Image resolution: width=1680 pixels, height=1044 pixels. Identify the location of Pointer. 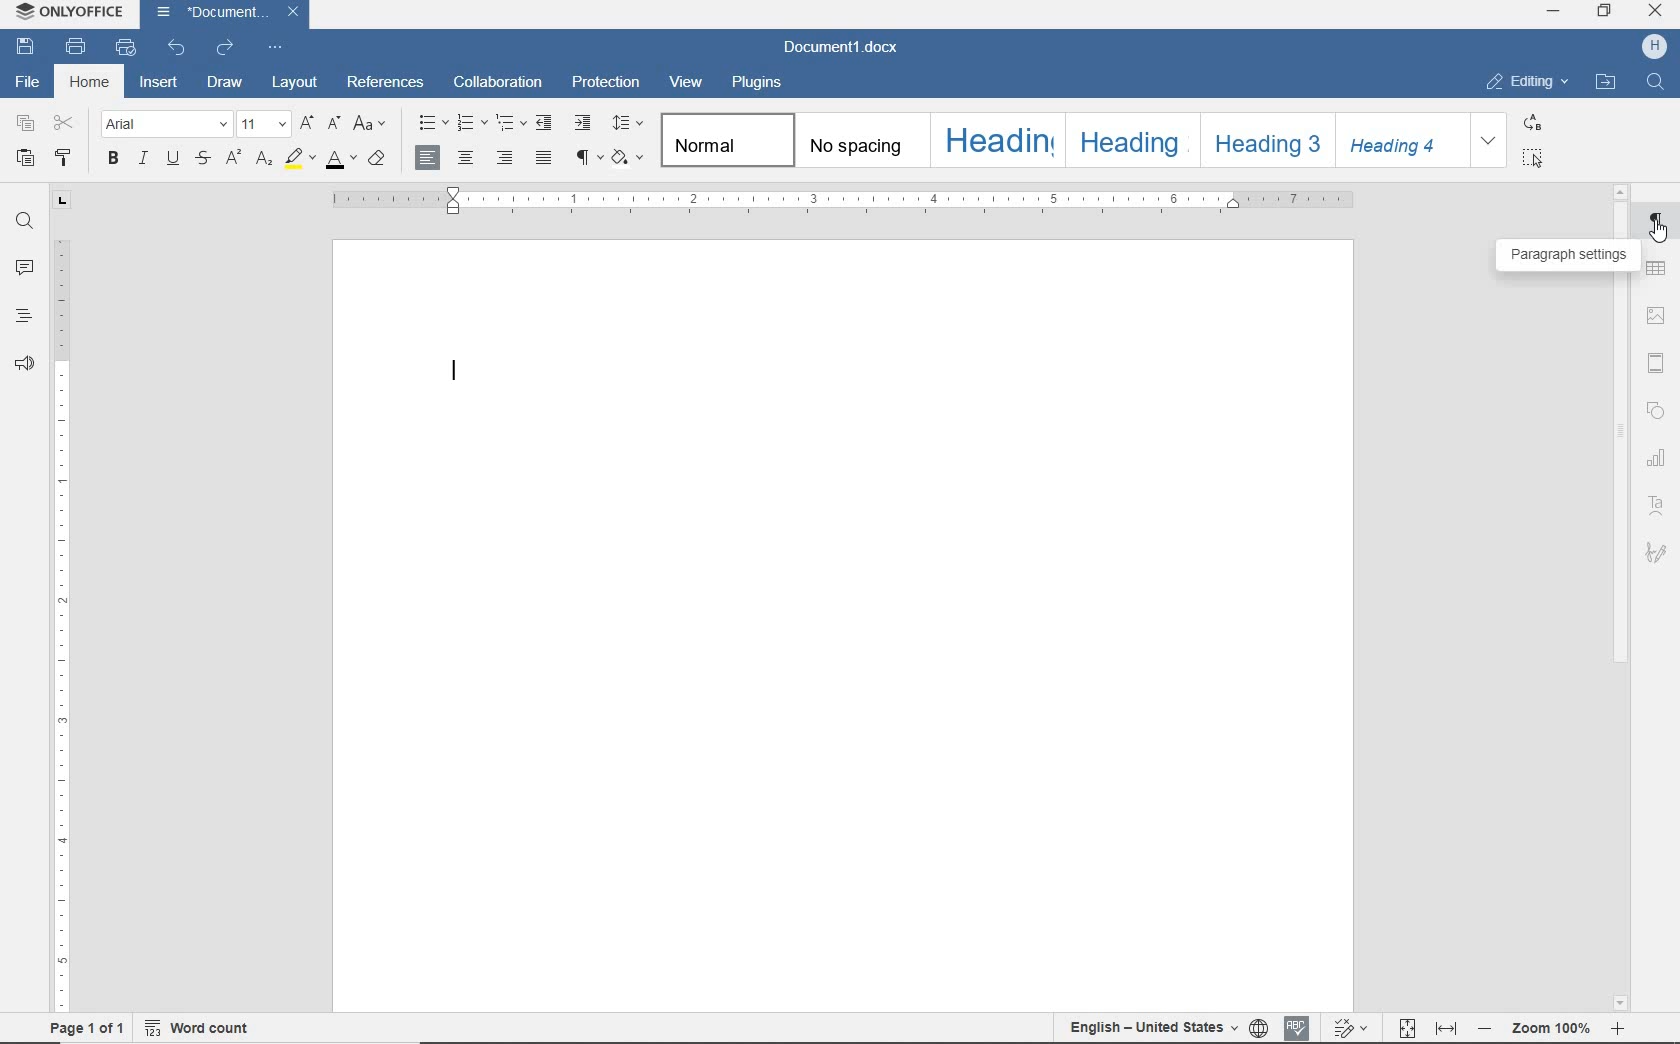
(1657, 237).